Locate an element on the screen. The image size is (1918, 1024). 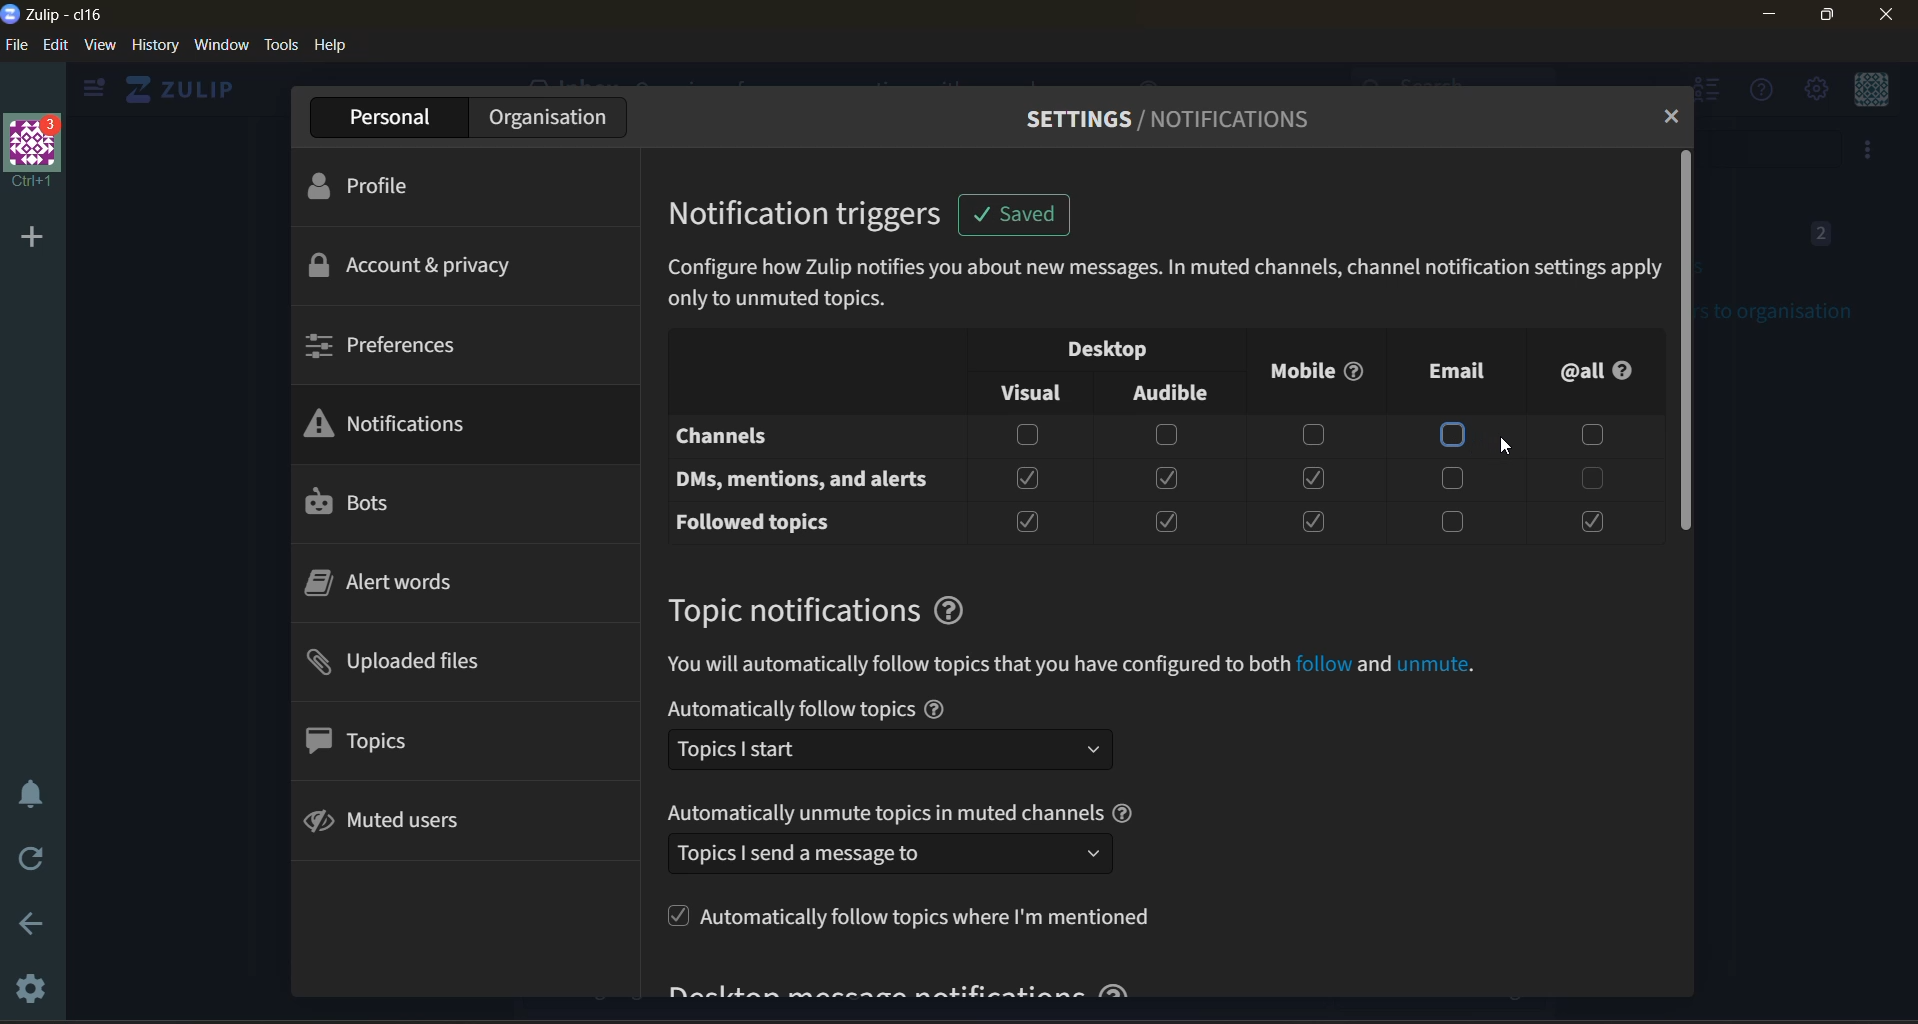
hide sidebar is located at coordinates (89, 92).